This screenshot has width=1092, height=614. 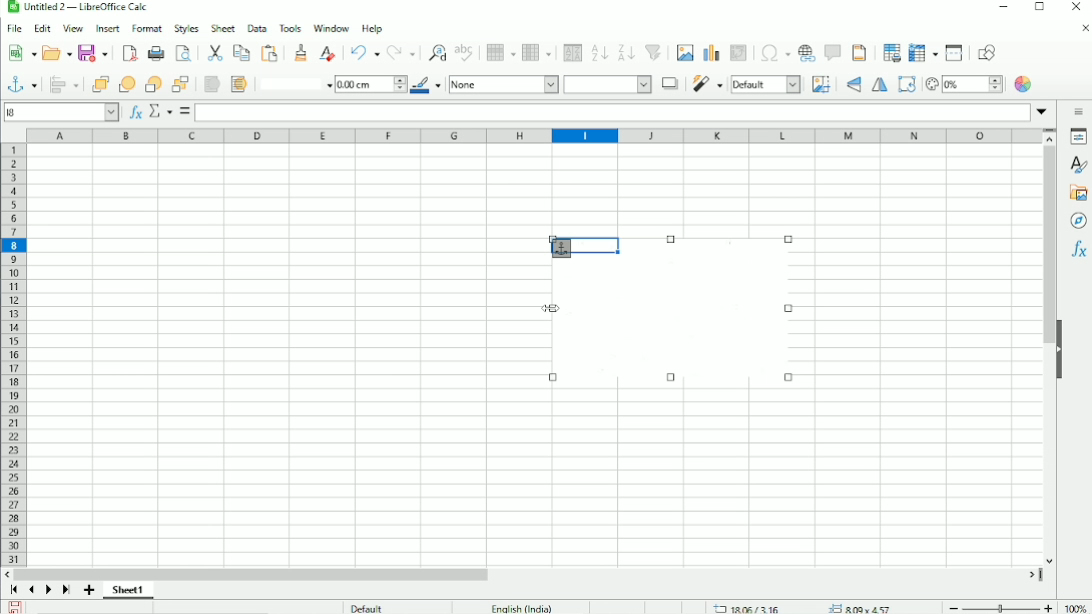 I want to click on Styles, so click(x=187, y=28).